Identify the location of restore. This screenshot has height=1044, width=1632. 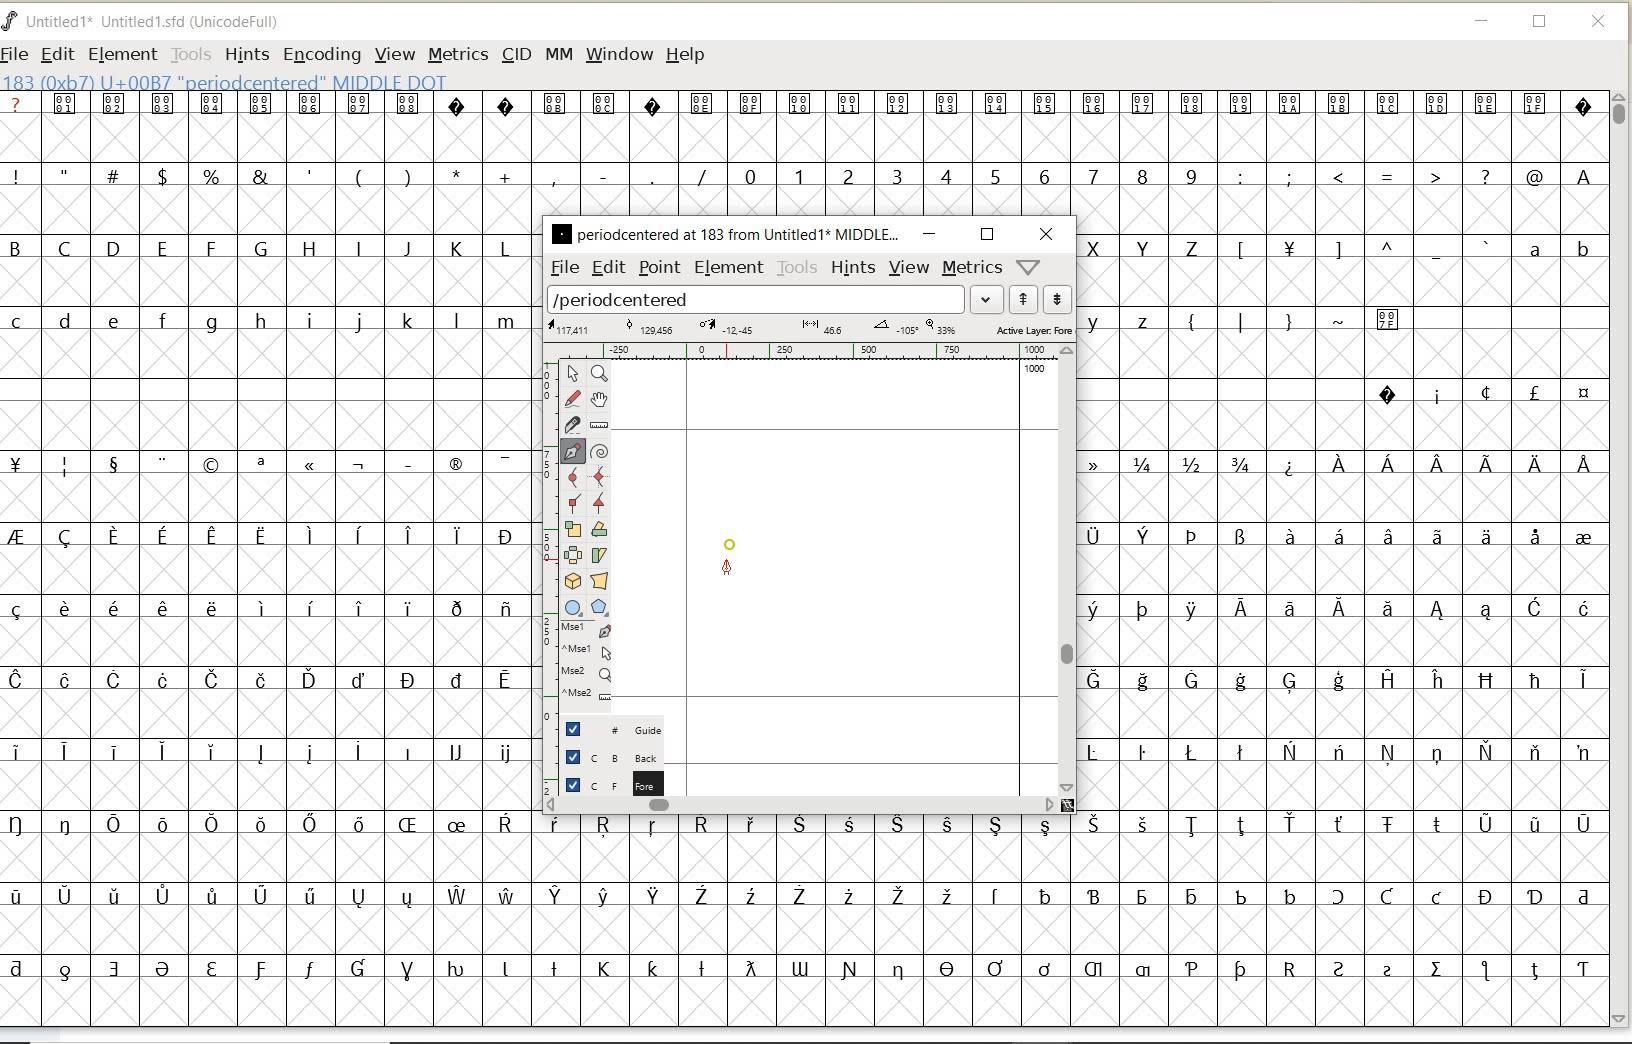
(987, 233).